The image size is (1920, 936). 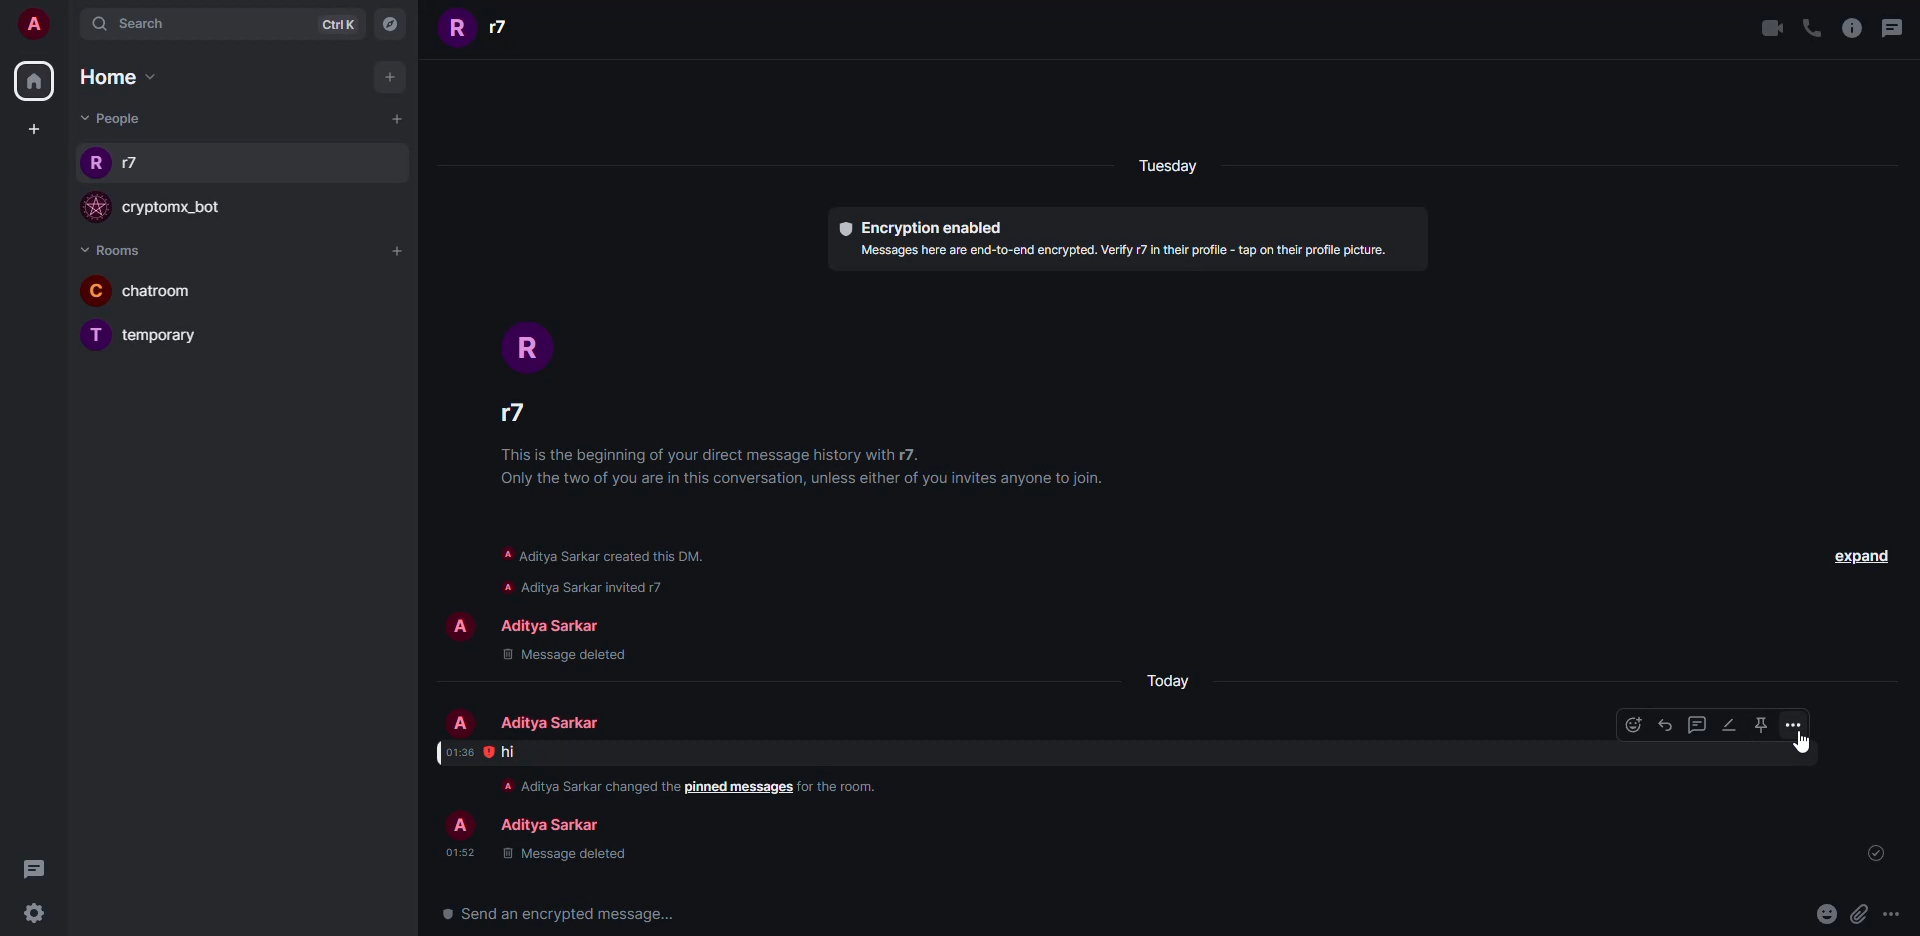 I want to click on profile, so click(x=459, y=827).